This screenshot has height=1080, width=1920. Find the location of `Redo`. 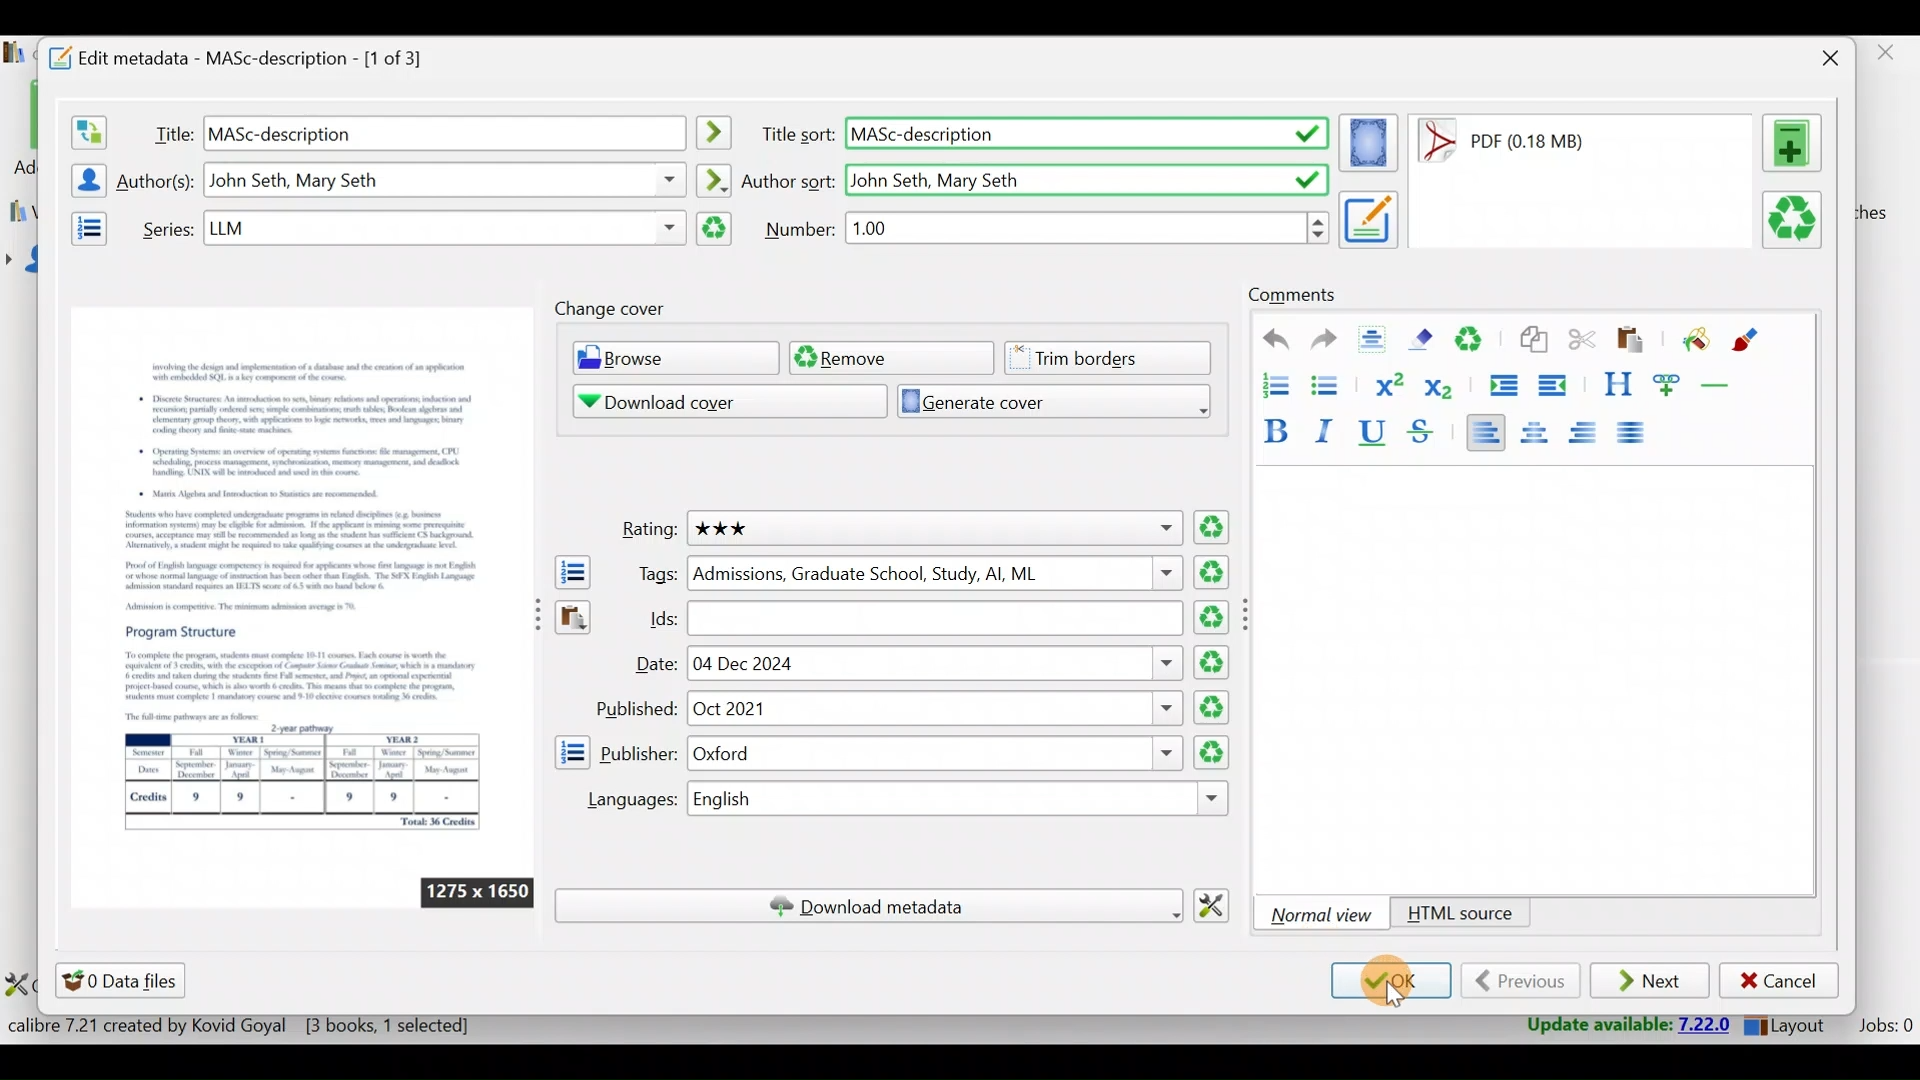

Redo is located at coordinates (1324, 342).